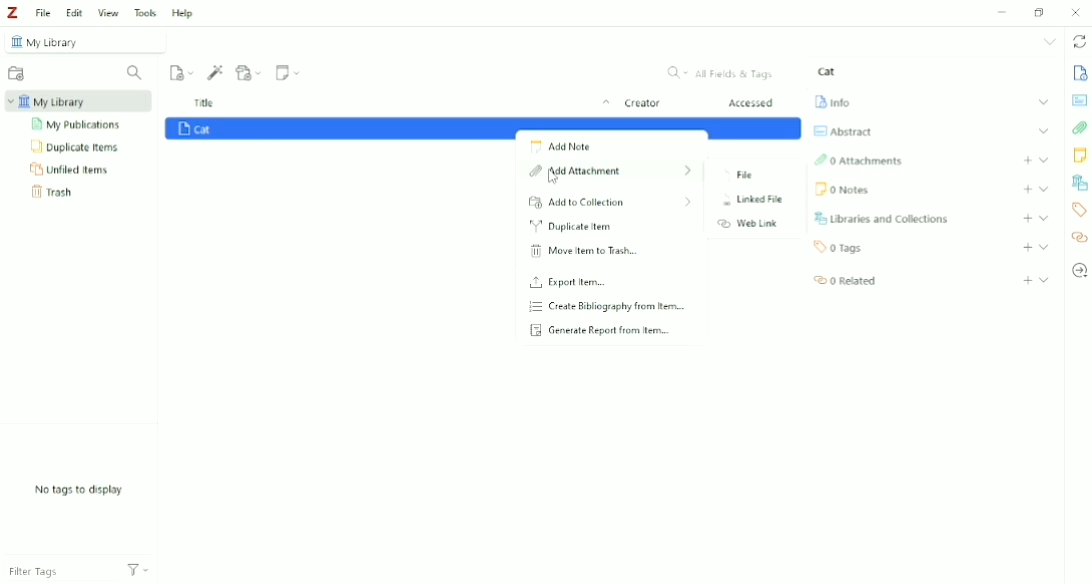 The width and height of the screenshot is (1092, 584). What do you see at coordinates (78, 125) in the screenshot?
I see `My Publications` at bounding box center [78, 125].